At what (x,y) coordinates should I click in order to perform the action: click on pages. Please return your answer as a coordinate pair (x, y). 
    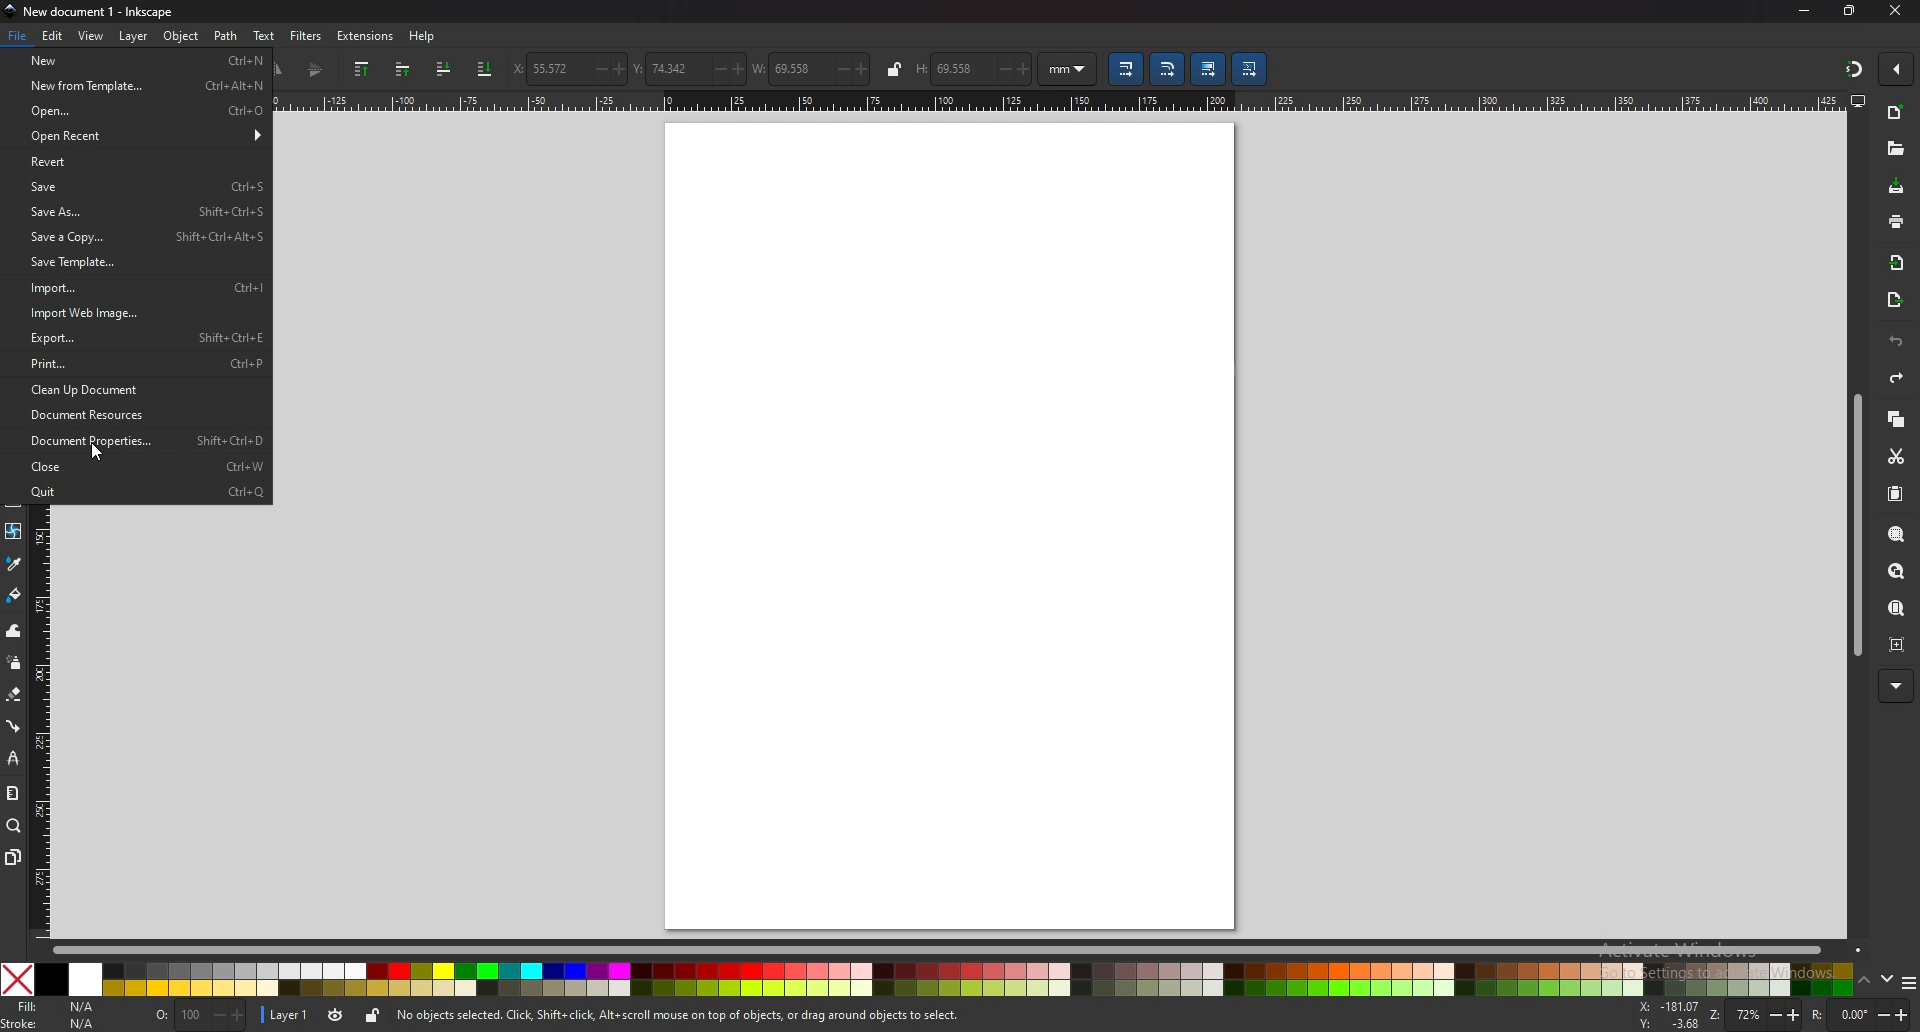
    Looking at the image, I should click on (13, 856).